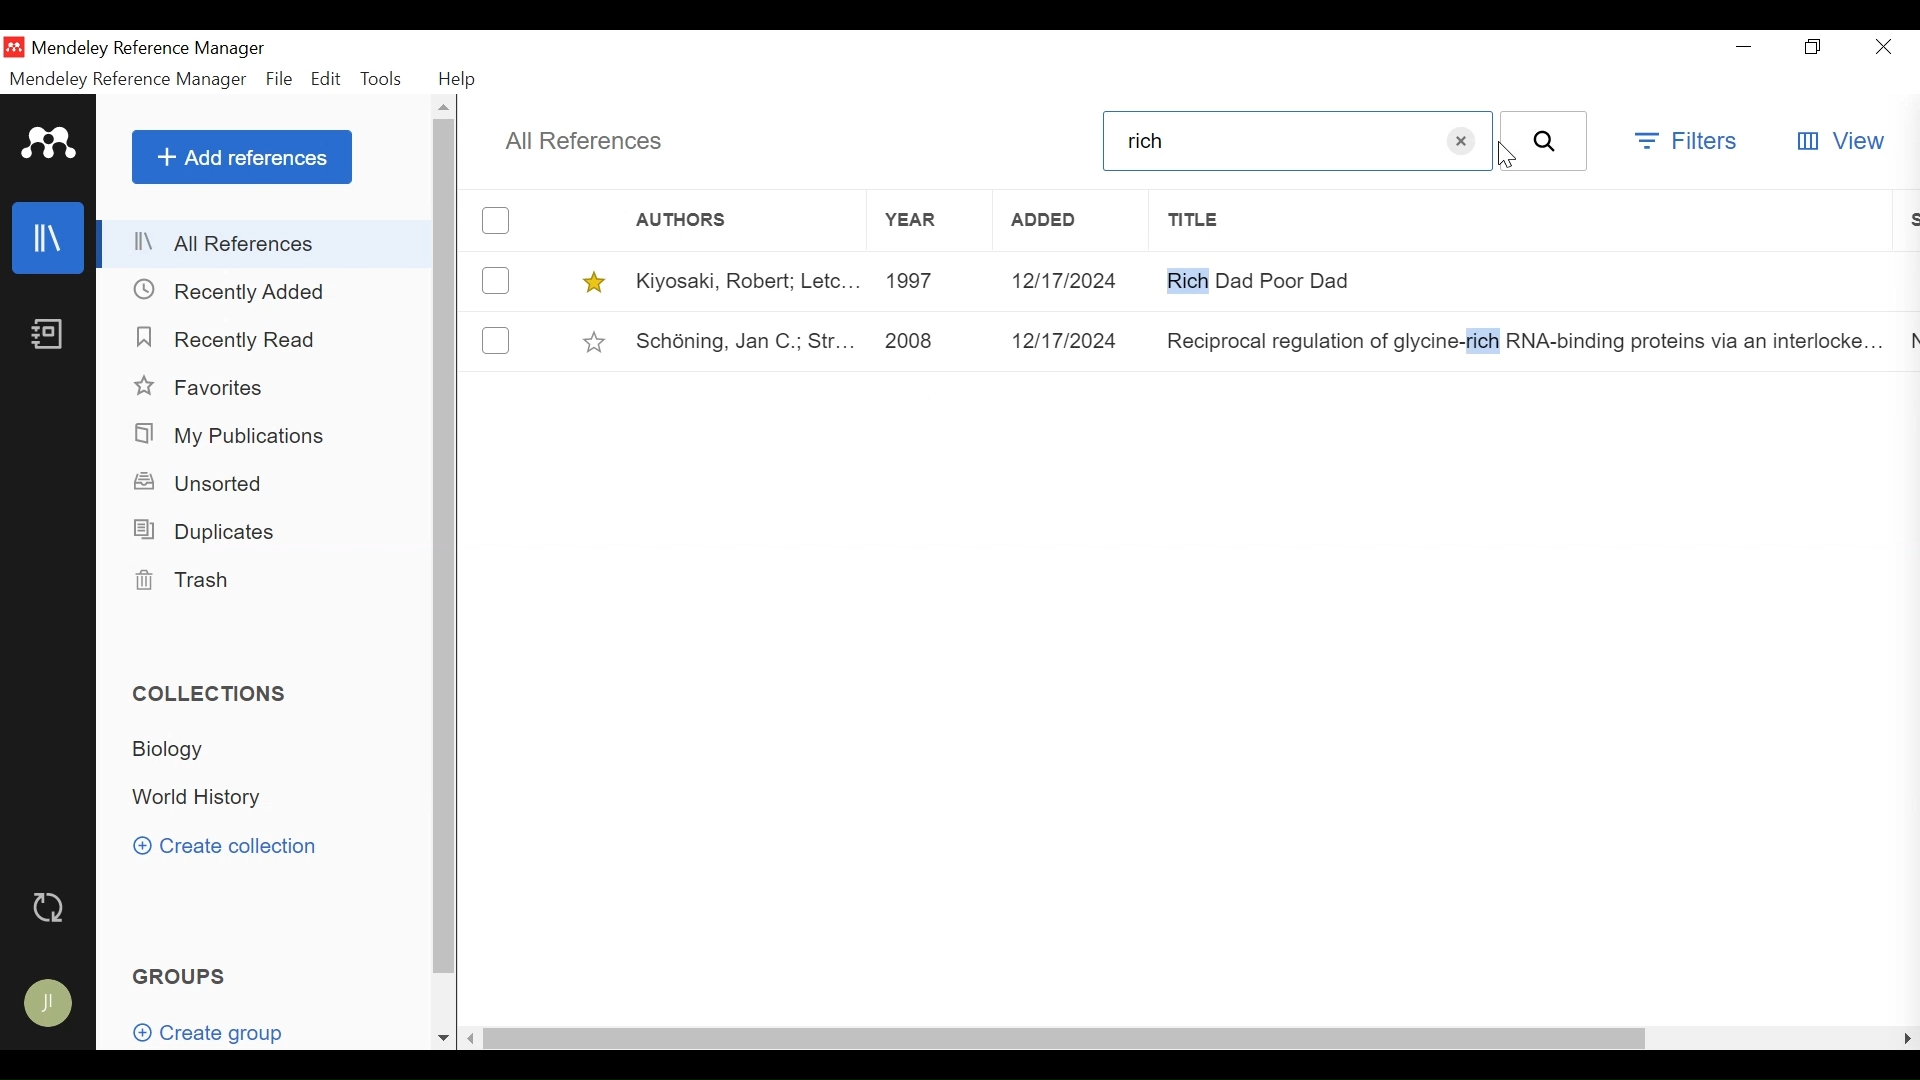  I want to click on Groups, so click(182, 975).